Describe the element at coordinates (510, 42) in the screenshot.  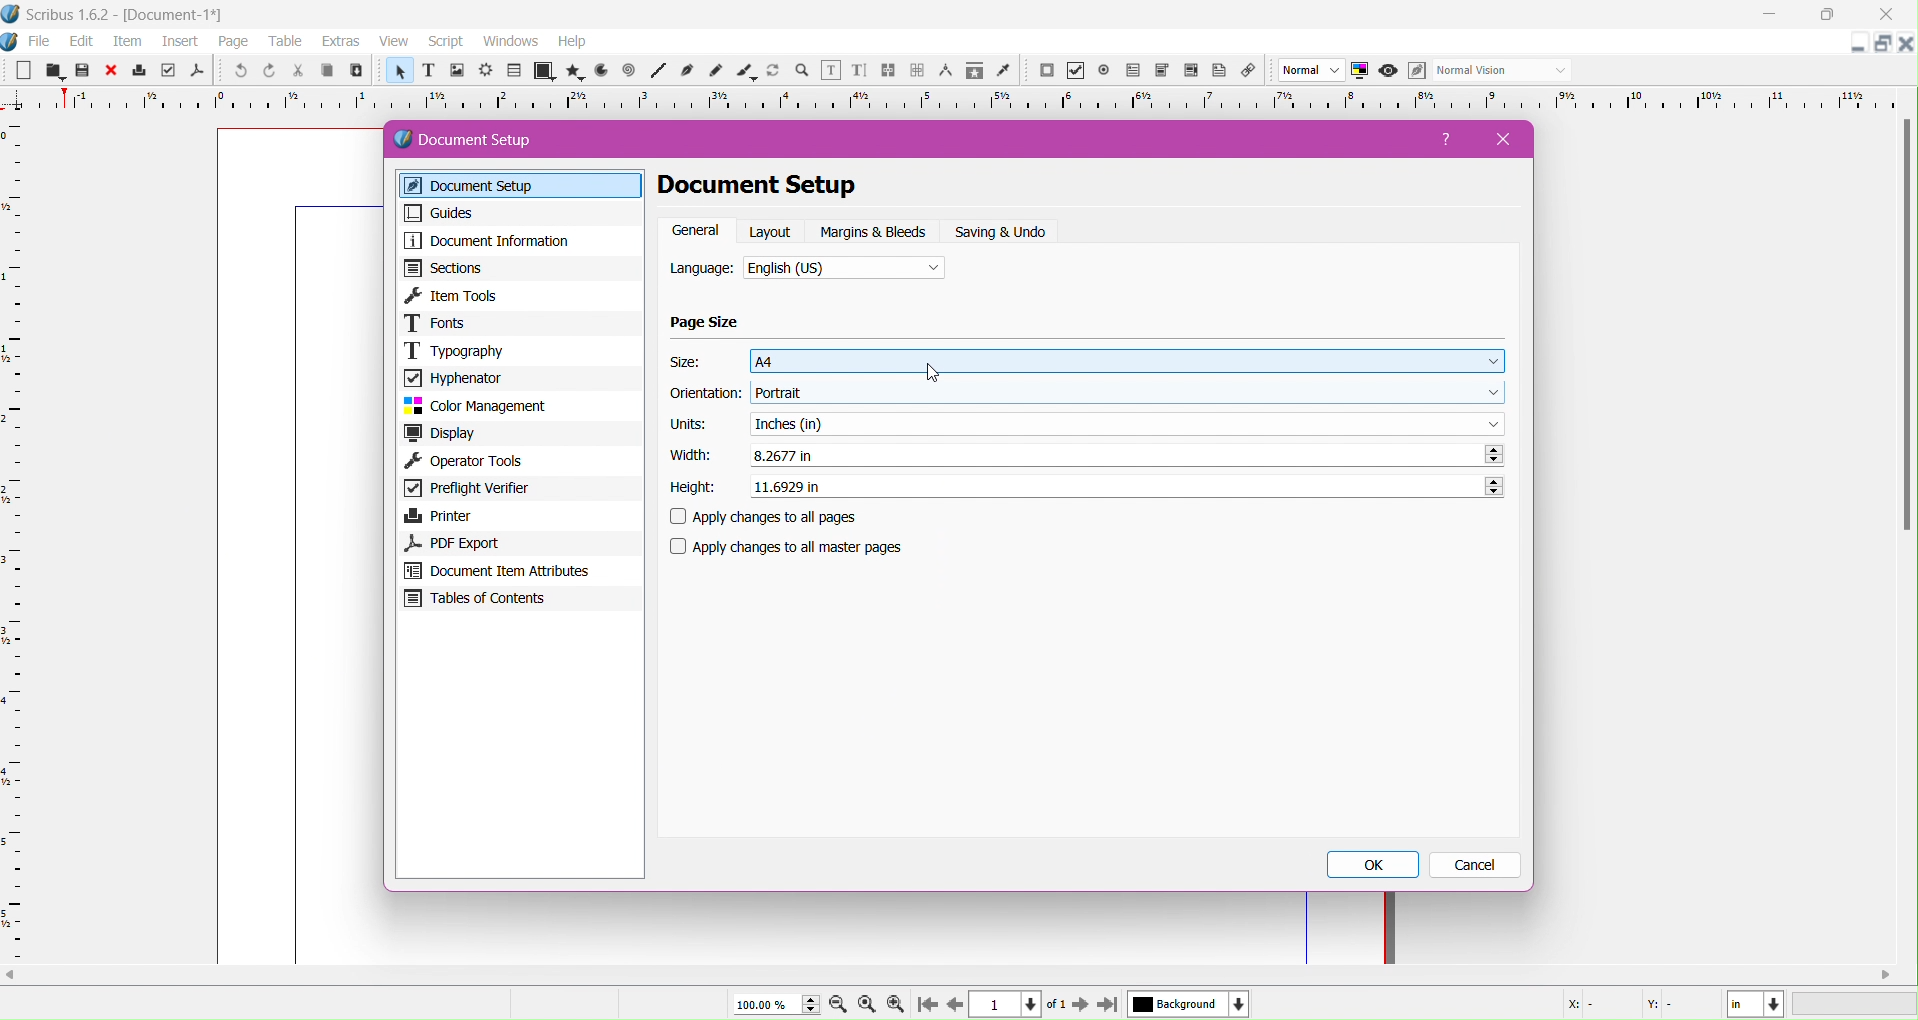
I see `windows menu` at that location.